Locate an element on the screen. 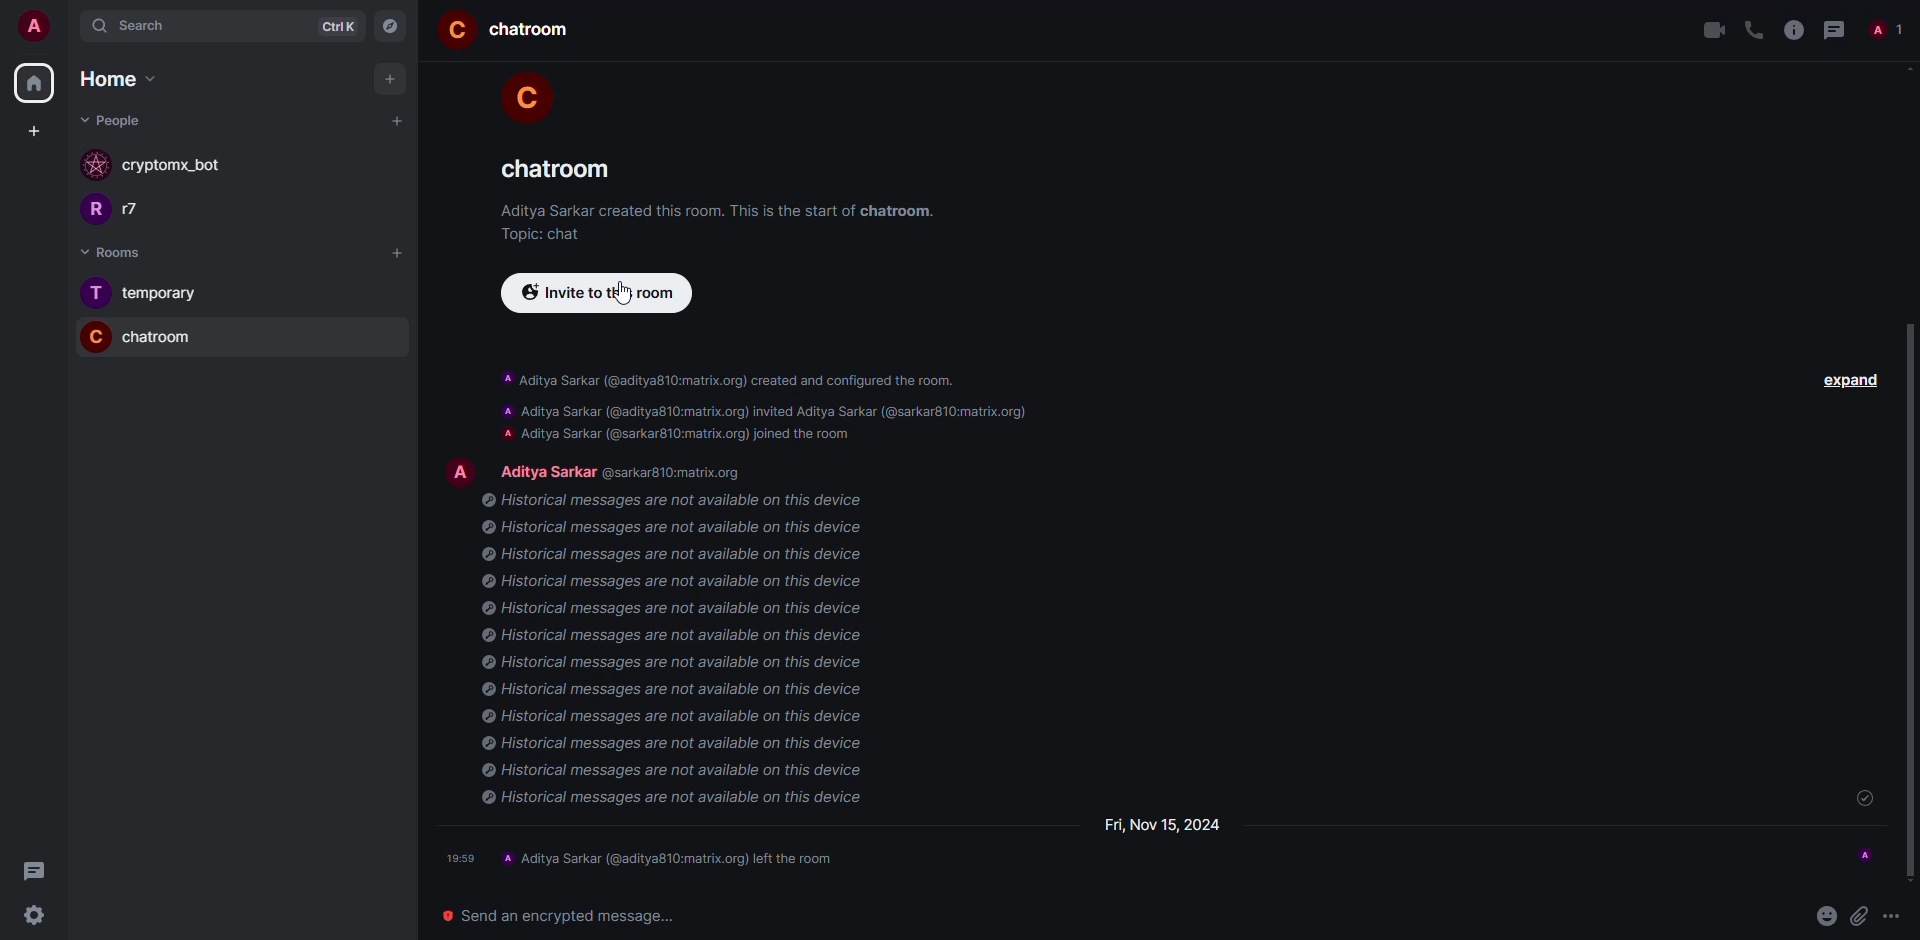 The width and height of the screenshot is (1920, 940). add is located at coordinates (401, 252).